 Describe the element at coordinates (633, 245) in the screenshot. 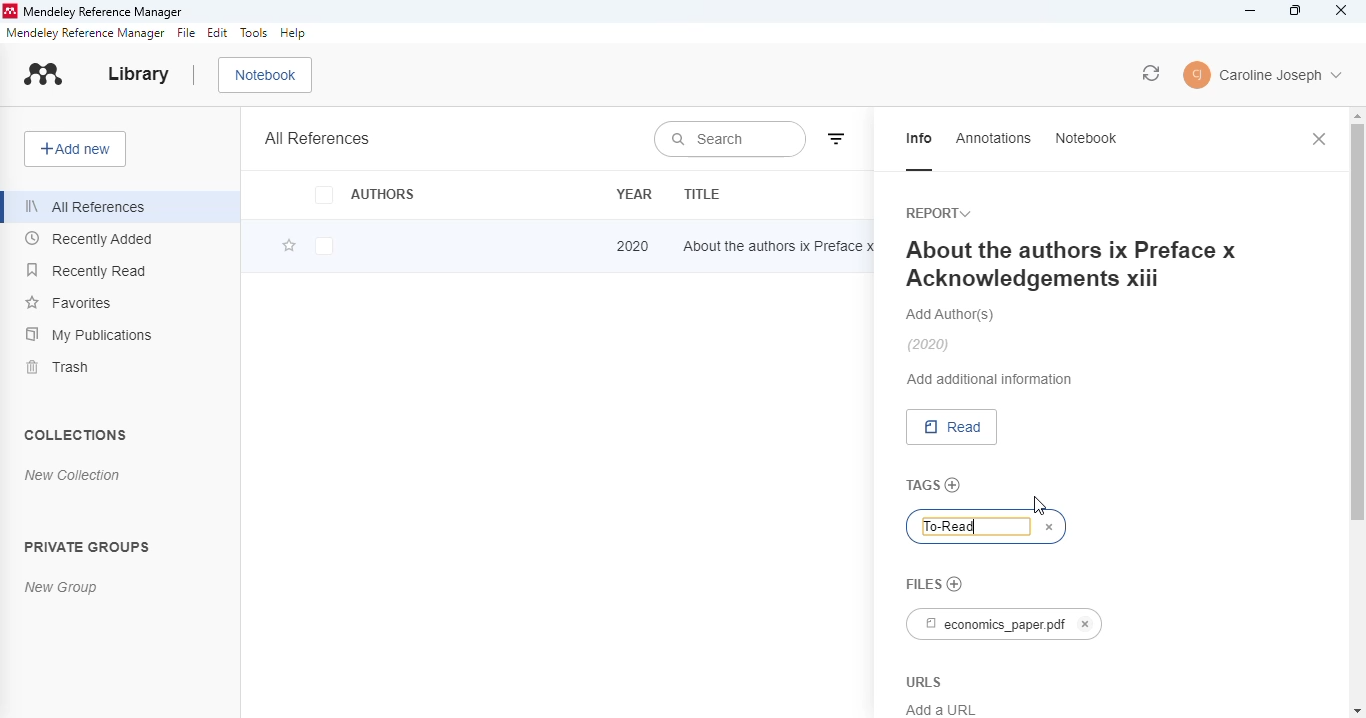

I see `2020` at that location.